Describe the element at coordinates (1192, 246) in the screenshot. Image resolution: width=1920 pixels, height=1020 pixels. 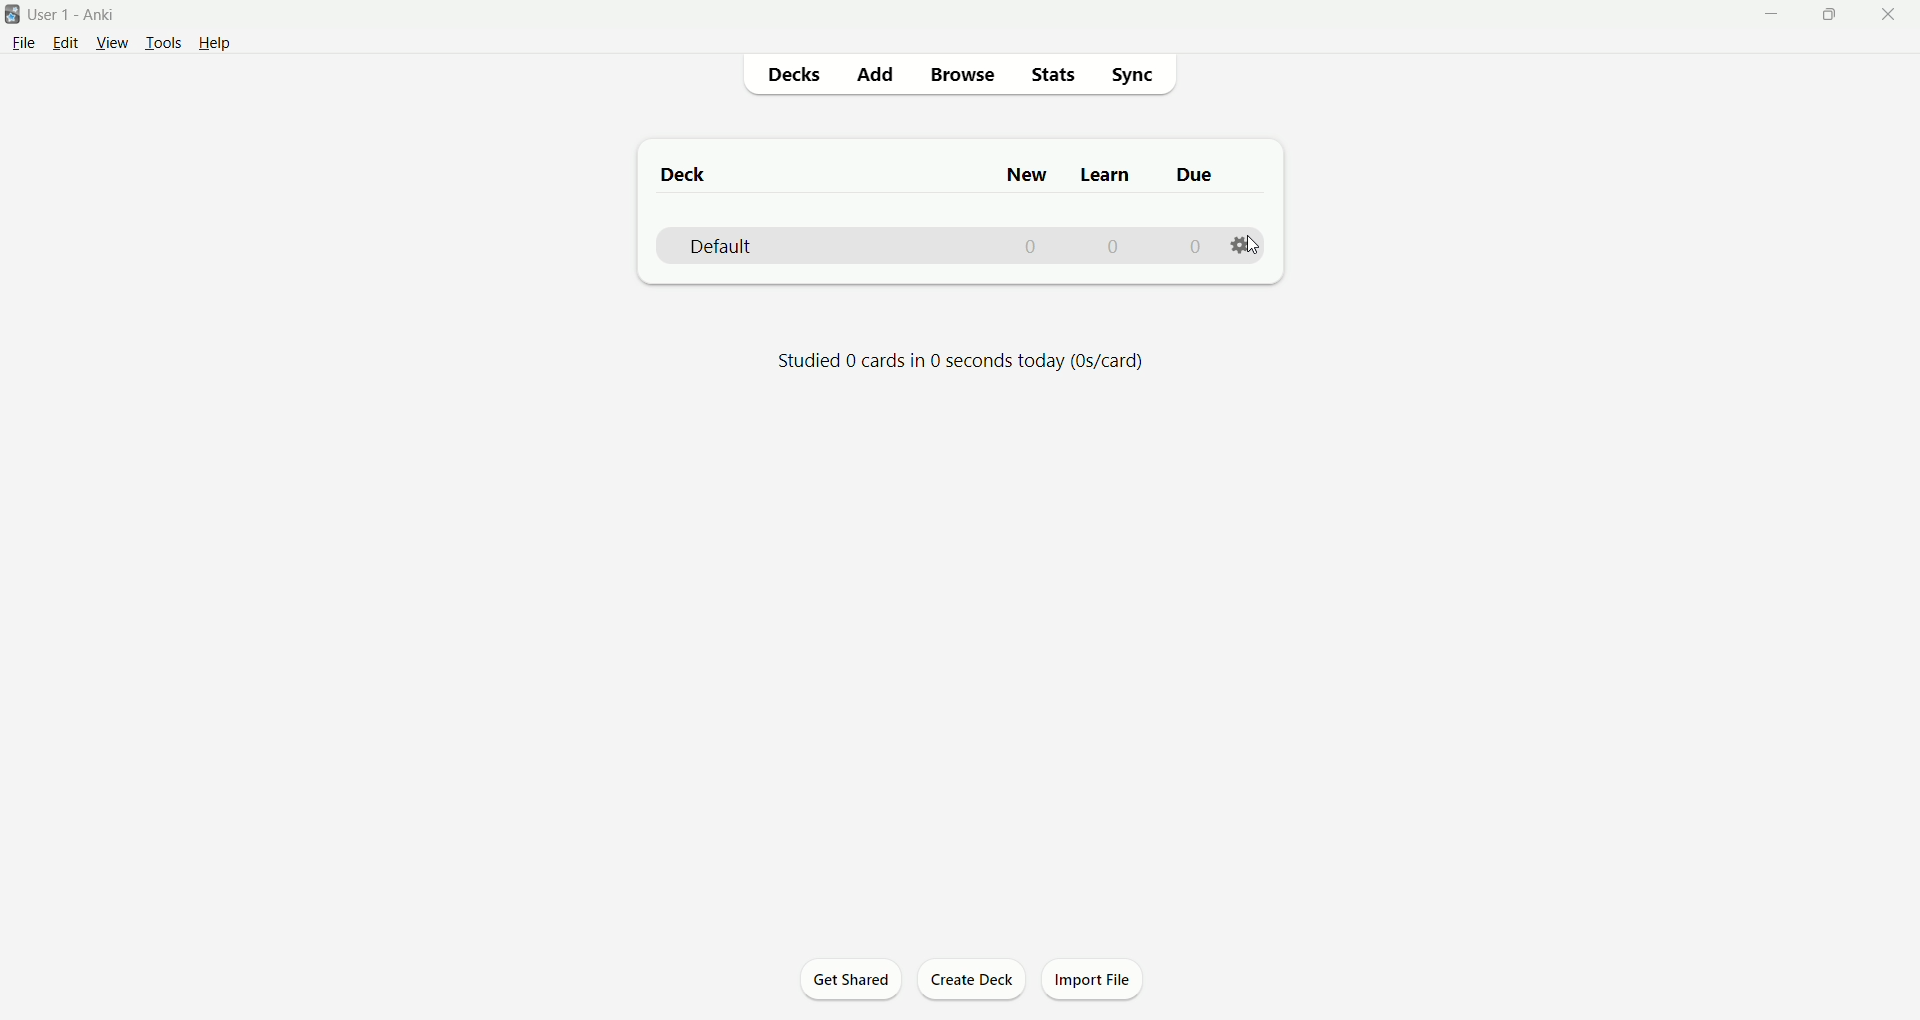
I see `0` at that location.